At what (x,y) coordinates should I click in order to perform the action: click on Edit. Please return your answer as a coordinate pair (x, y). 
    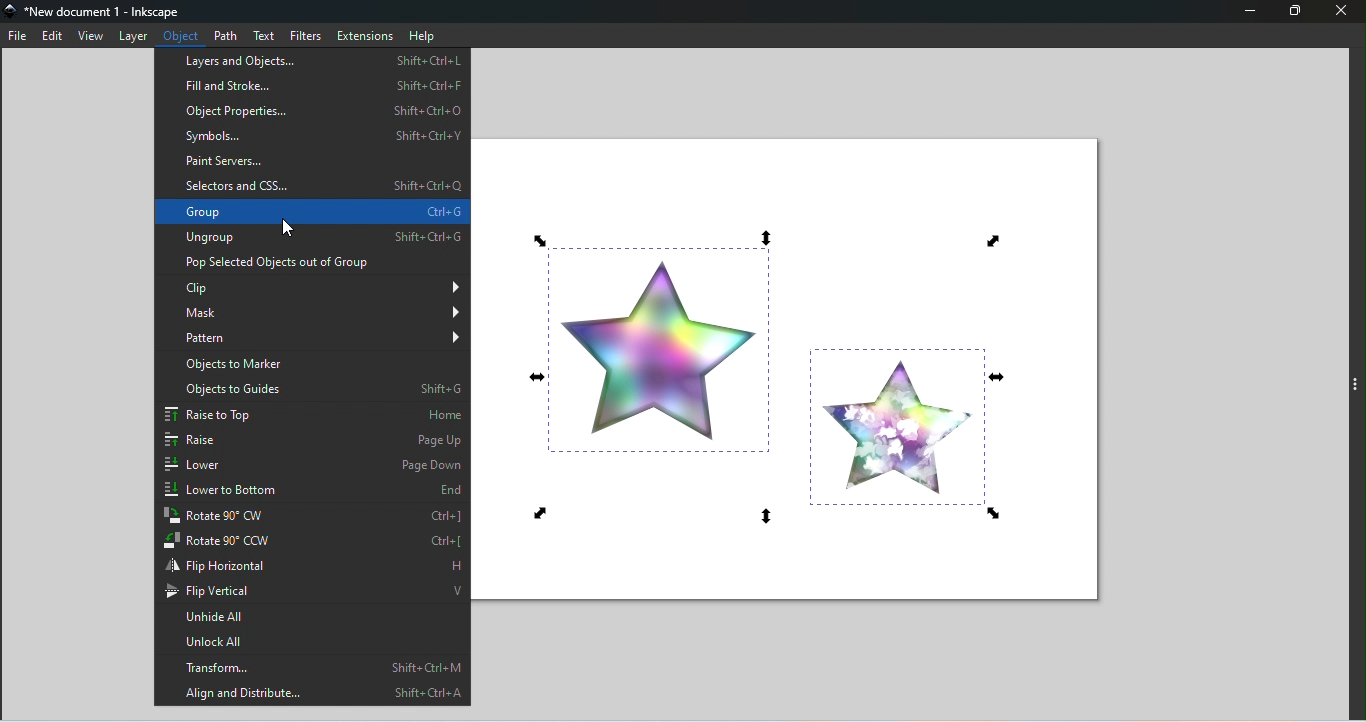
    Looking at the image, I should click on (54, 35).